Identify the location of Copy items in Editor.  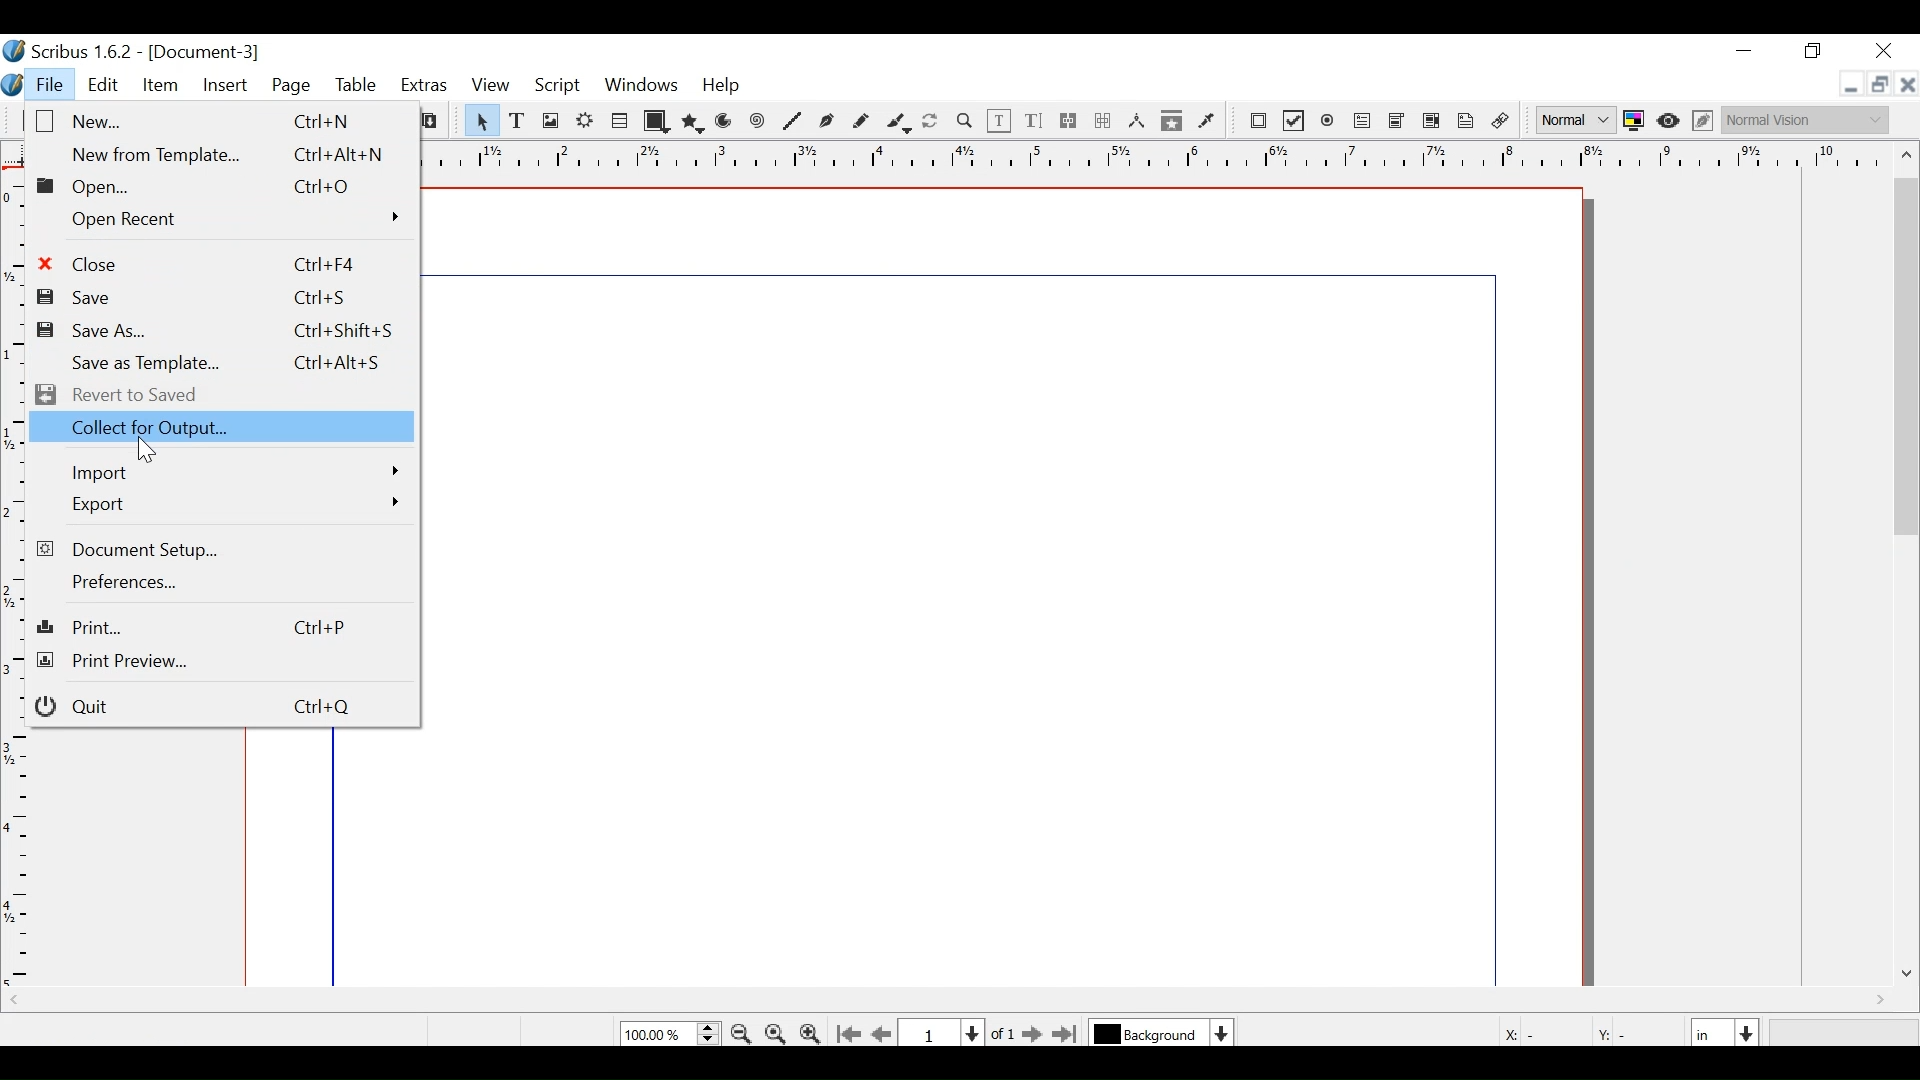
(1172, 122).